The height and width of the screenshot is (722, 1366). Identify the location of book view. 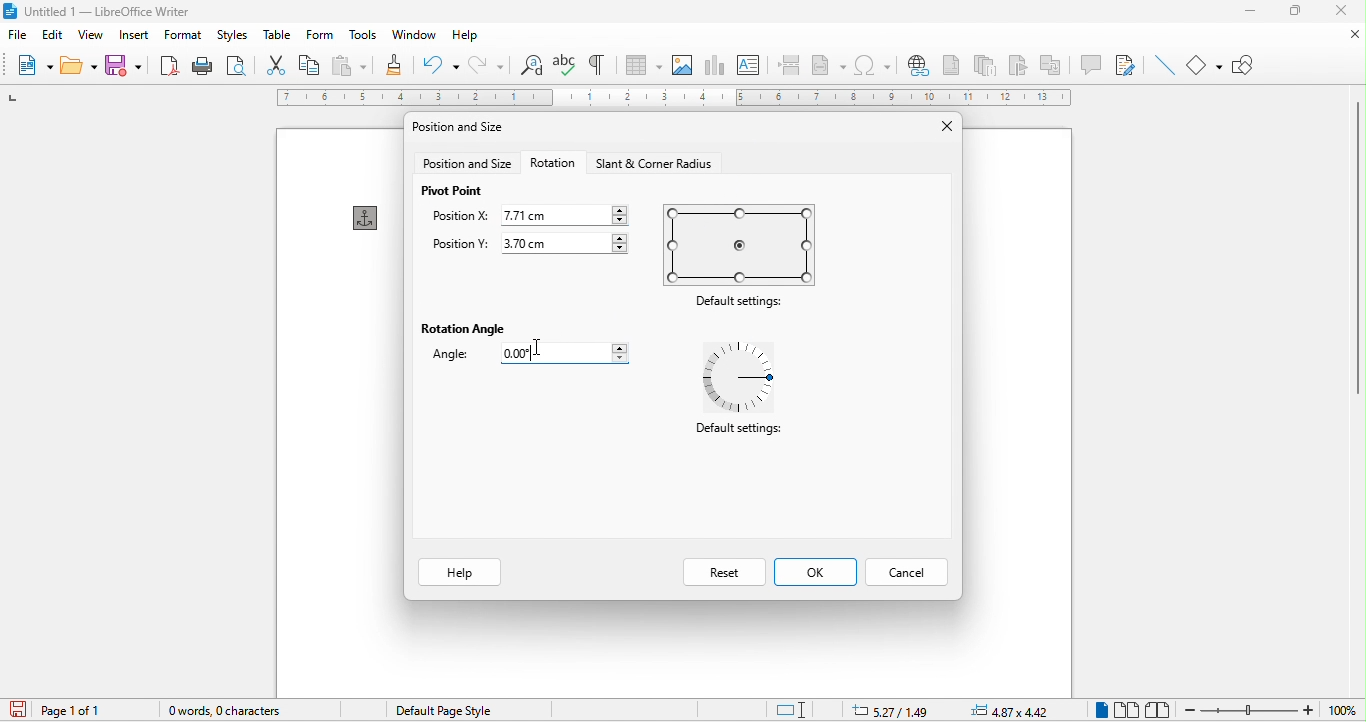
(1157, 710).